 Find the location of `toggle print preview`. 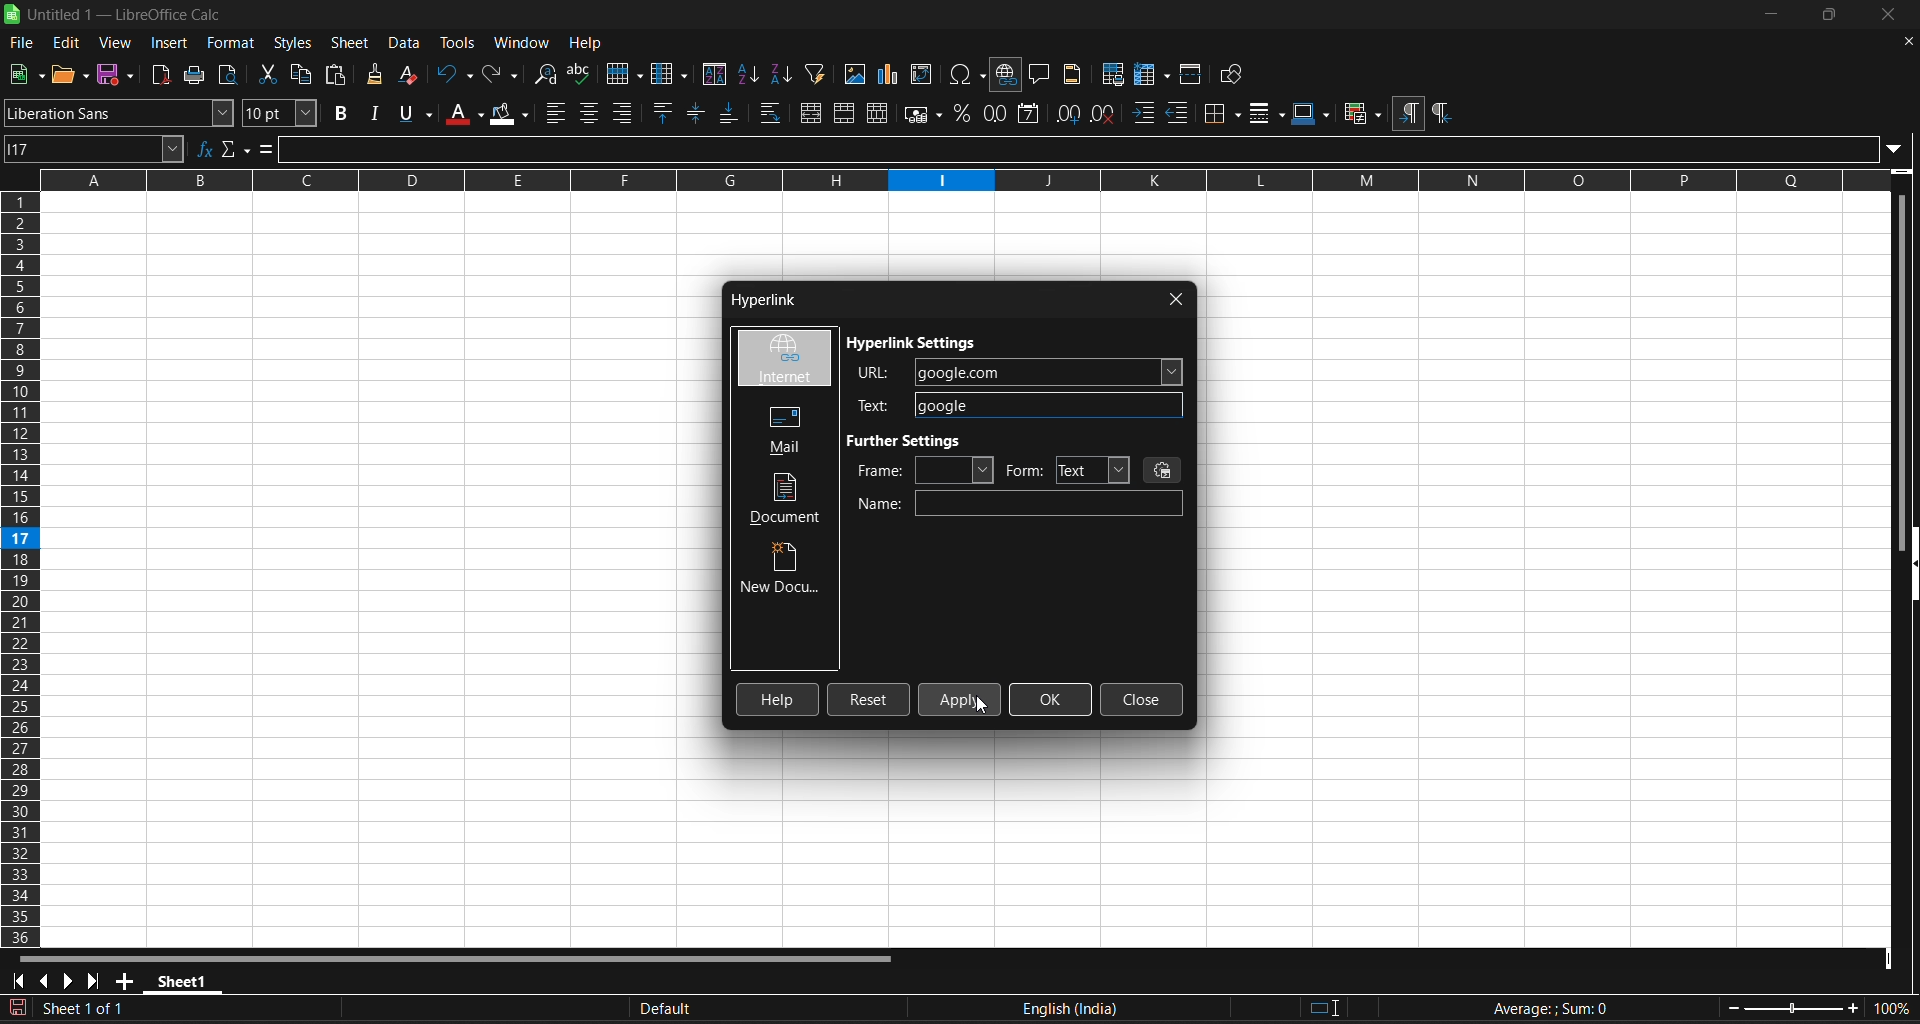

toggle print preview is located at coordinates (232, 75).